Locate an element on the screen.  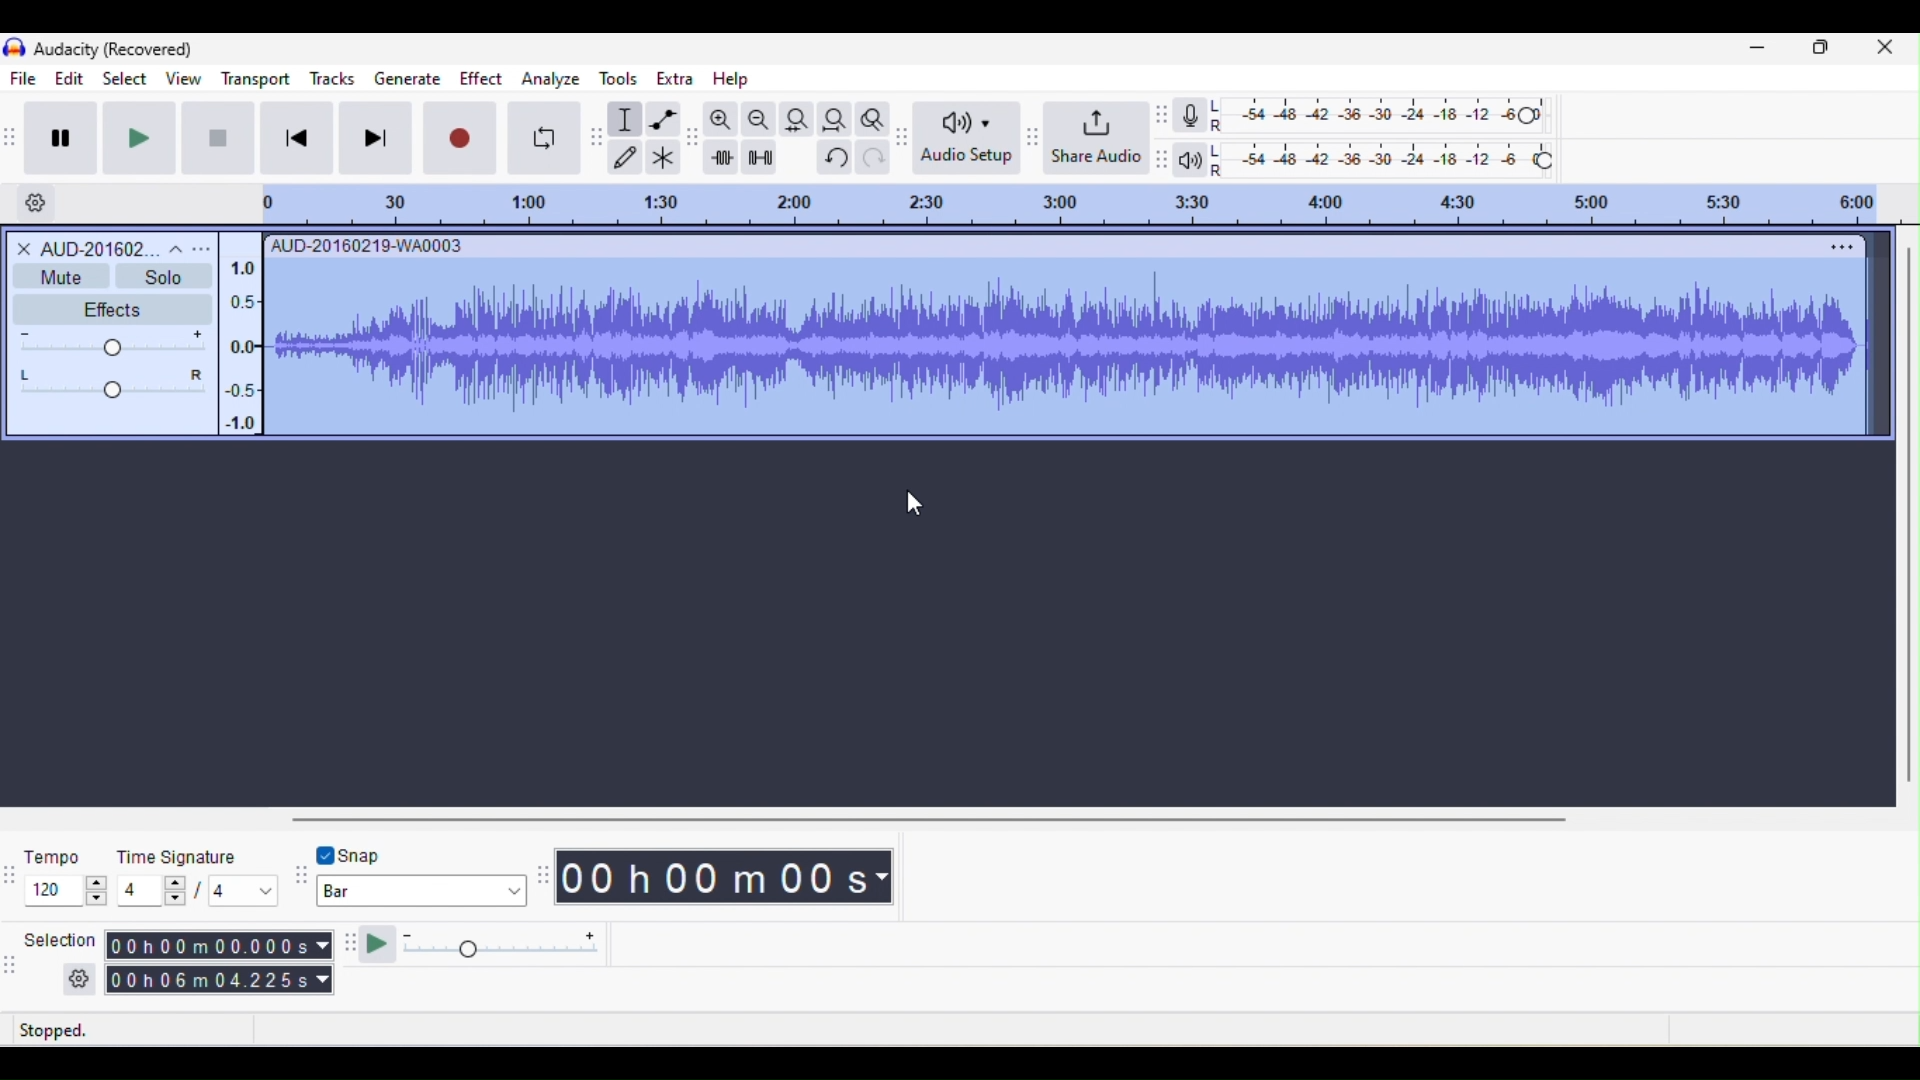
share audio is located at coordinates (1097, 135).